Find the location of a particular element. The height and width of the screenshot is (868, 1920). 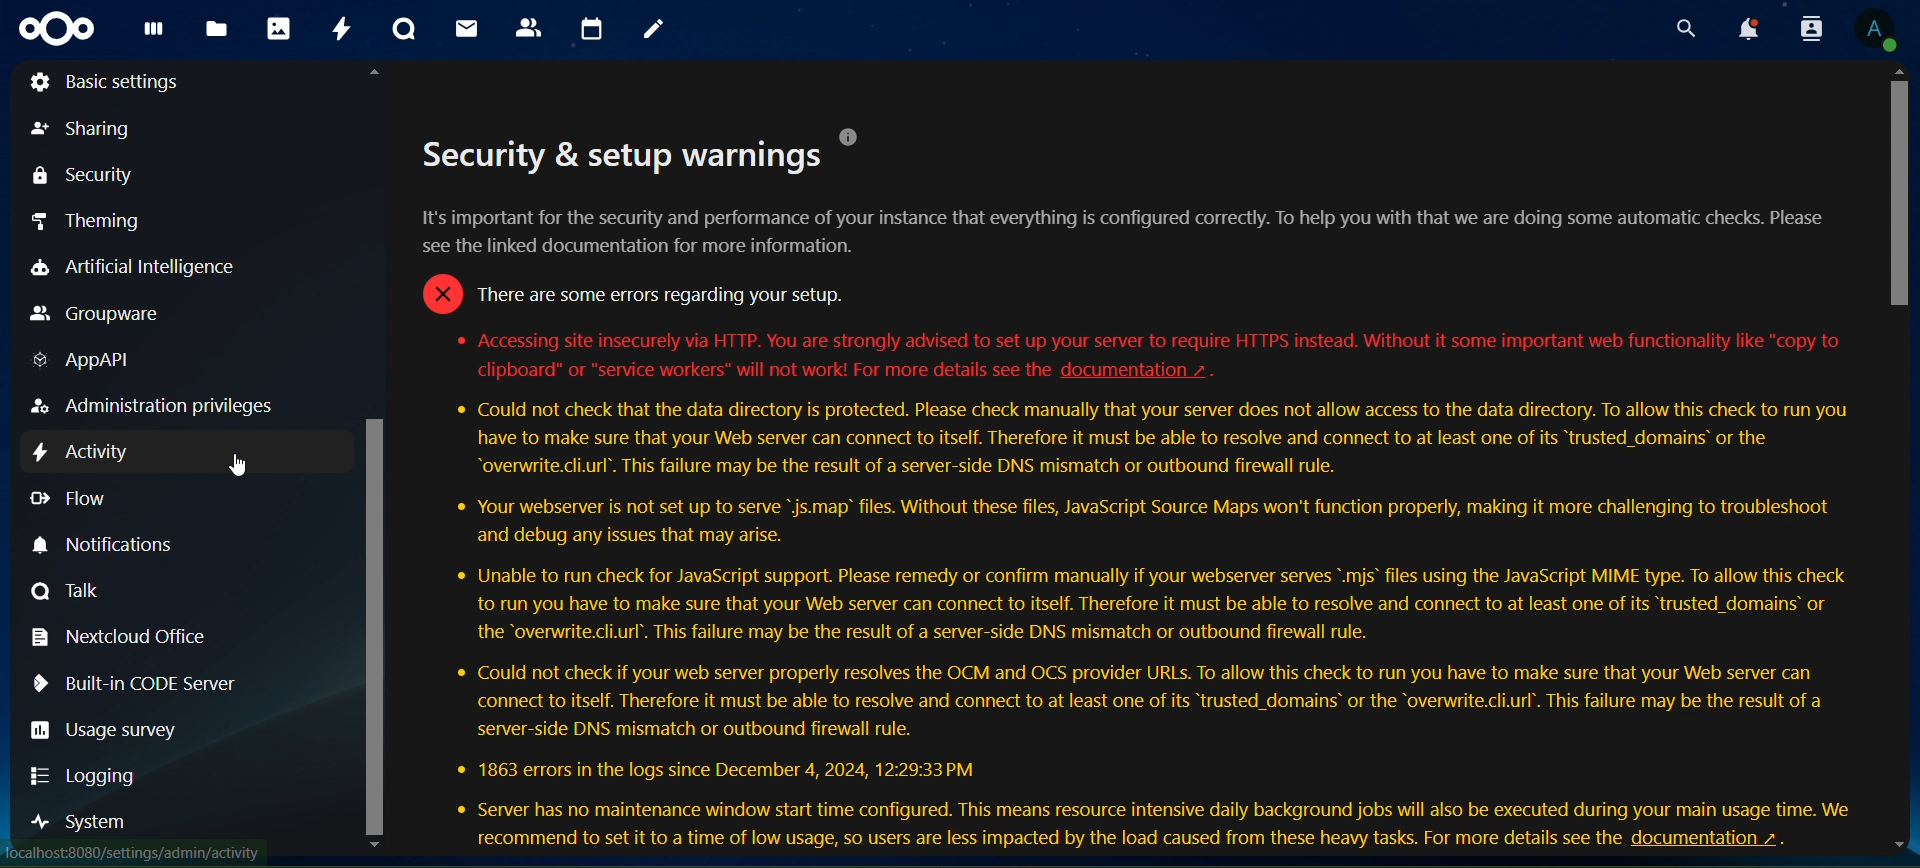

talk is located at coordinates (70, 591).